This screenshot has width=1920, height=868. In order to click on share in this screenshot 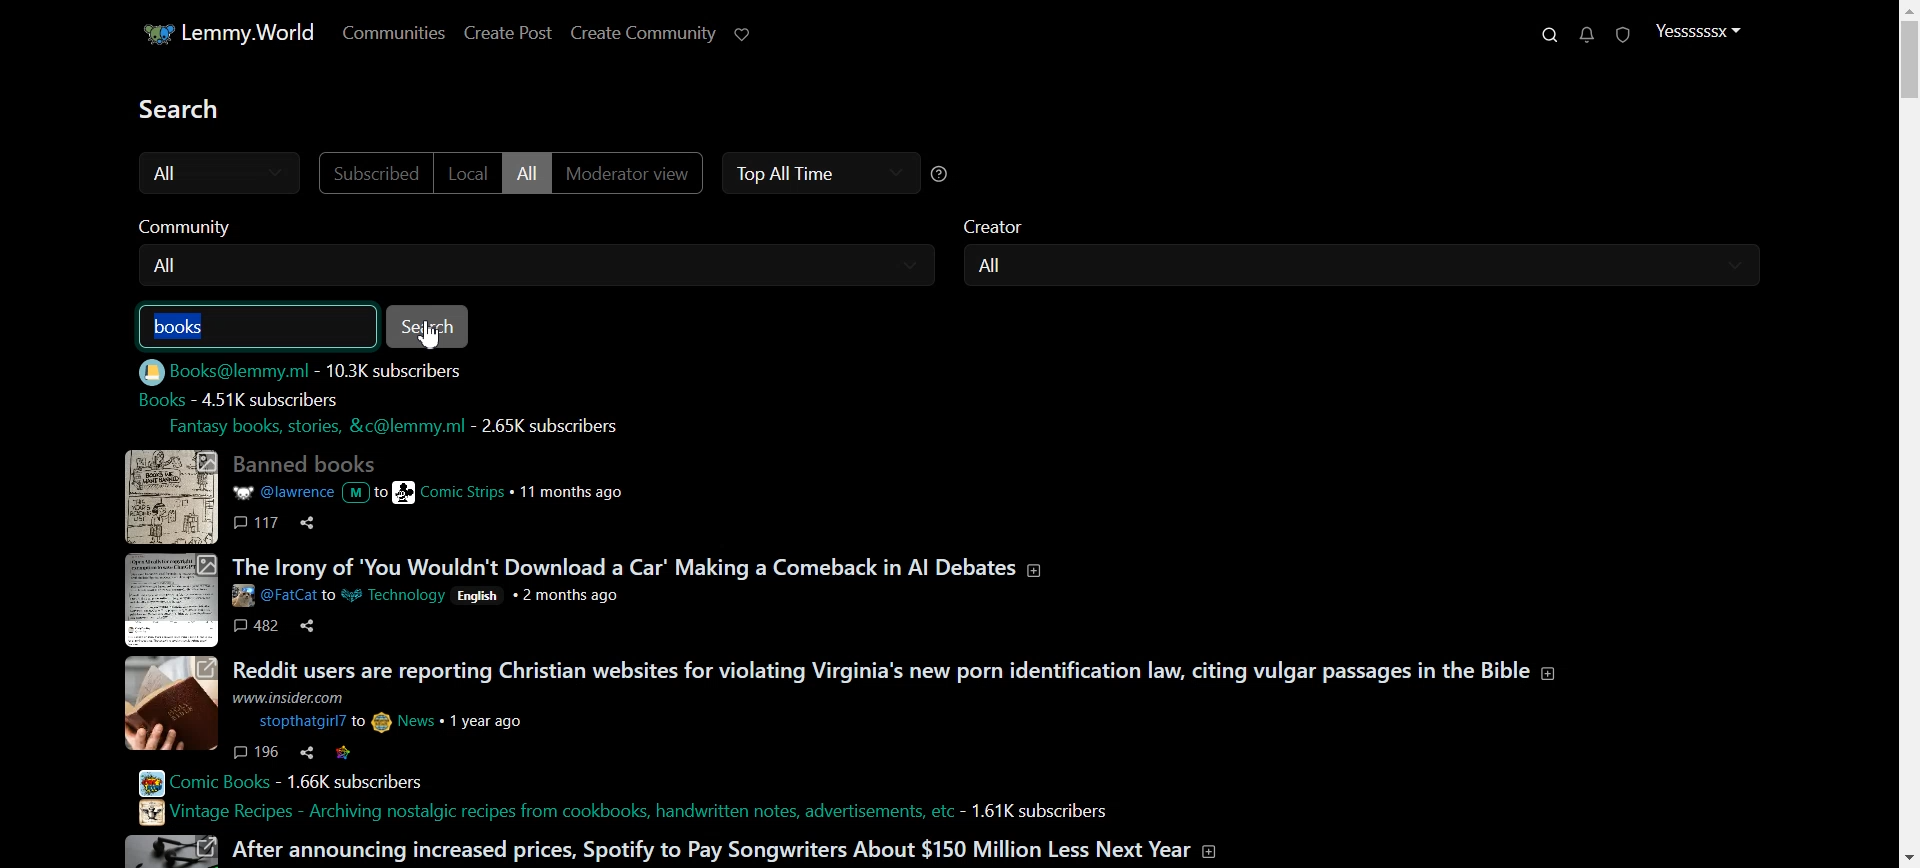, I will do `click(308, 628)`.